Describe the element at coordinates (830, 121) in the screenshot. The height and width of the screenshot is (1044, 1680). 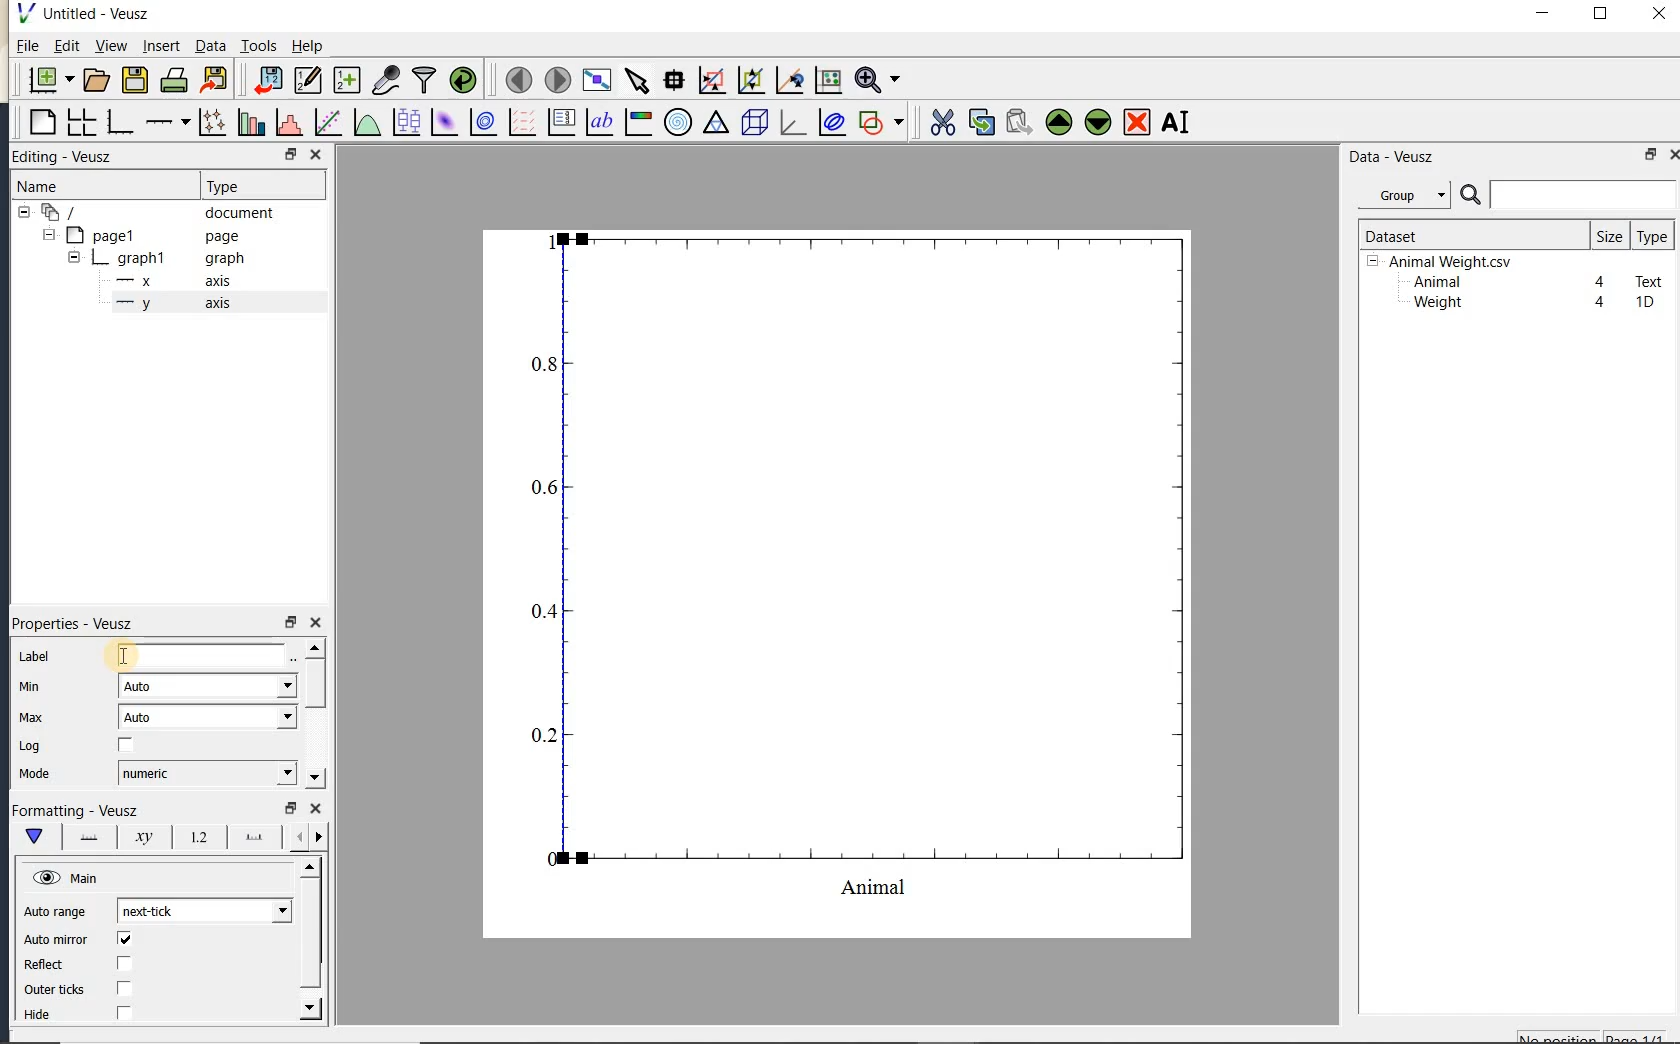
I see `plot covariance ellipses` at that location.